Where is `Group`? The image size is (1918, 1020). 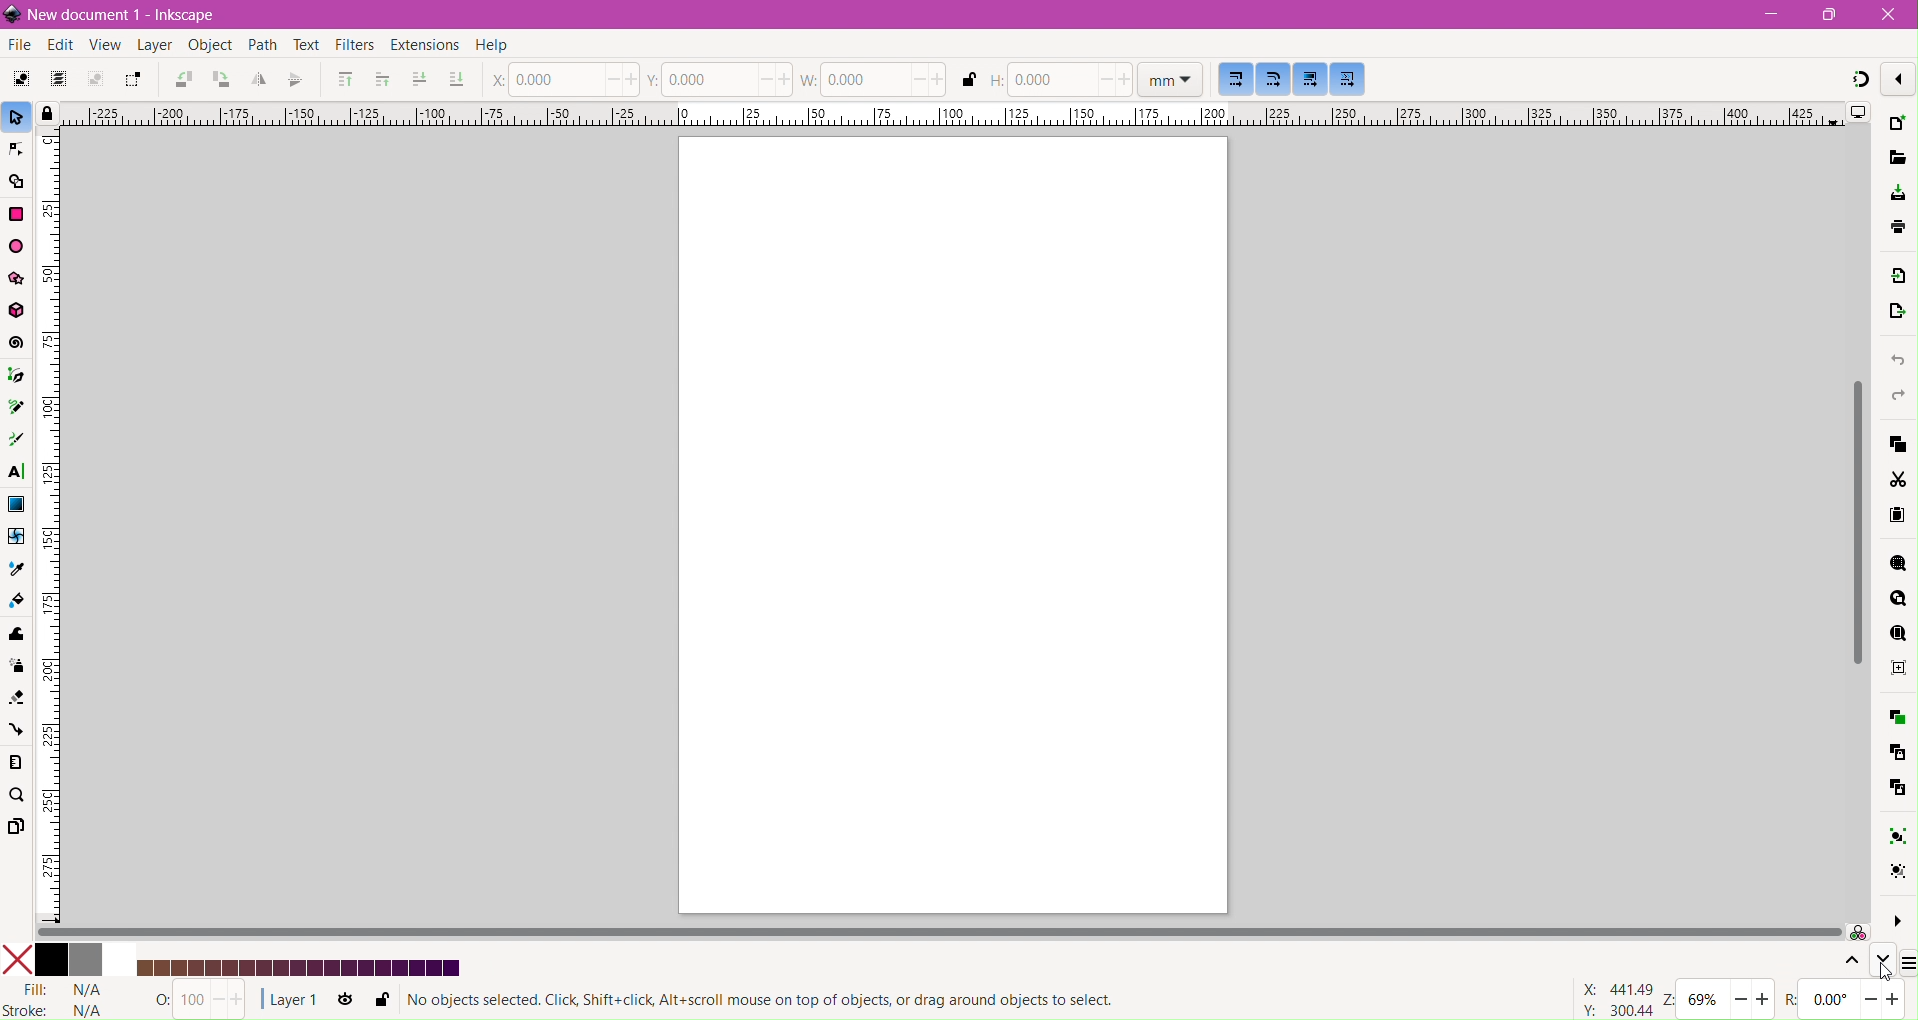
Group is located at coordinates (1893, 833).